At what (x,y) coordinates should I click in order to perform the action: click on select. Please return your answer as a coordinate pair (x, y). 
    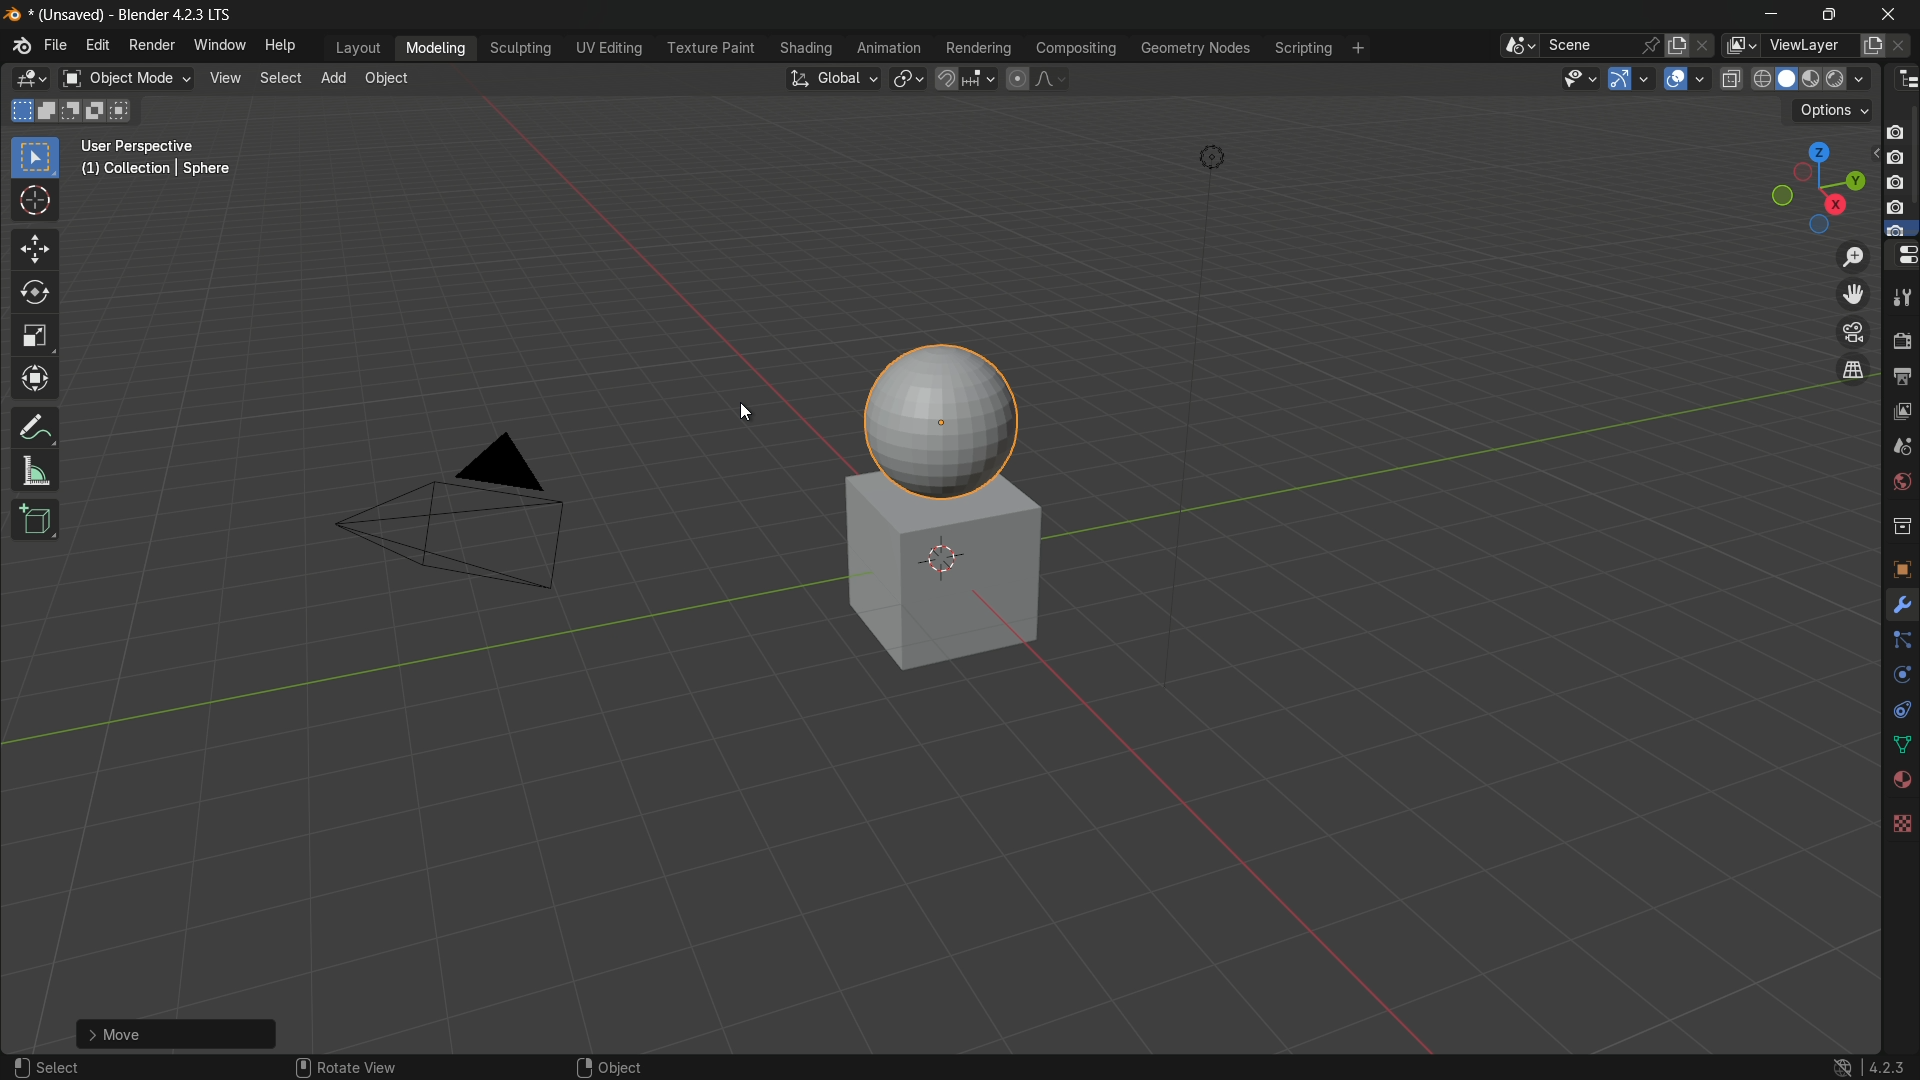
    Looking at the image, I should click on (279, 76).